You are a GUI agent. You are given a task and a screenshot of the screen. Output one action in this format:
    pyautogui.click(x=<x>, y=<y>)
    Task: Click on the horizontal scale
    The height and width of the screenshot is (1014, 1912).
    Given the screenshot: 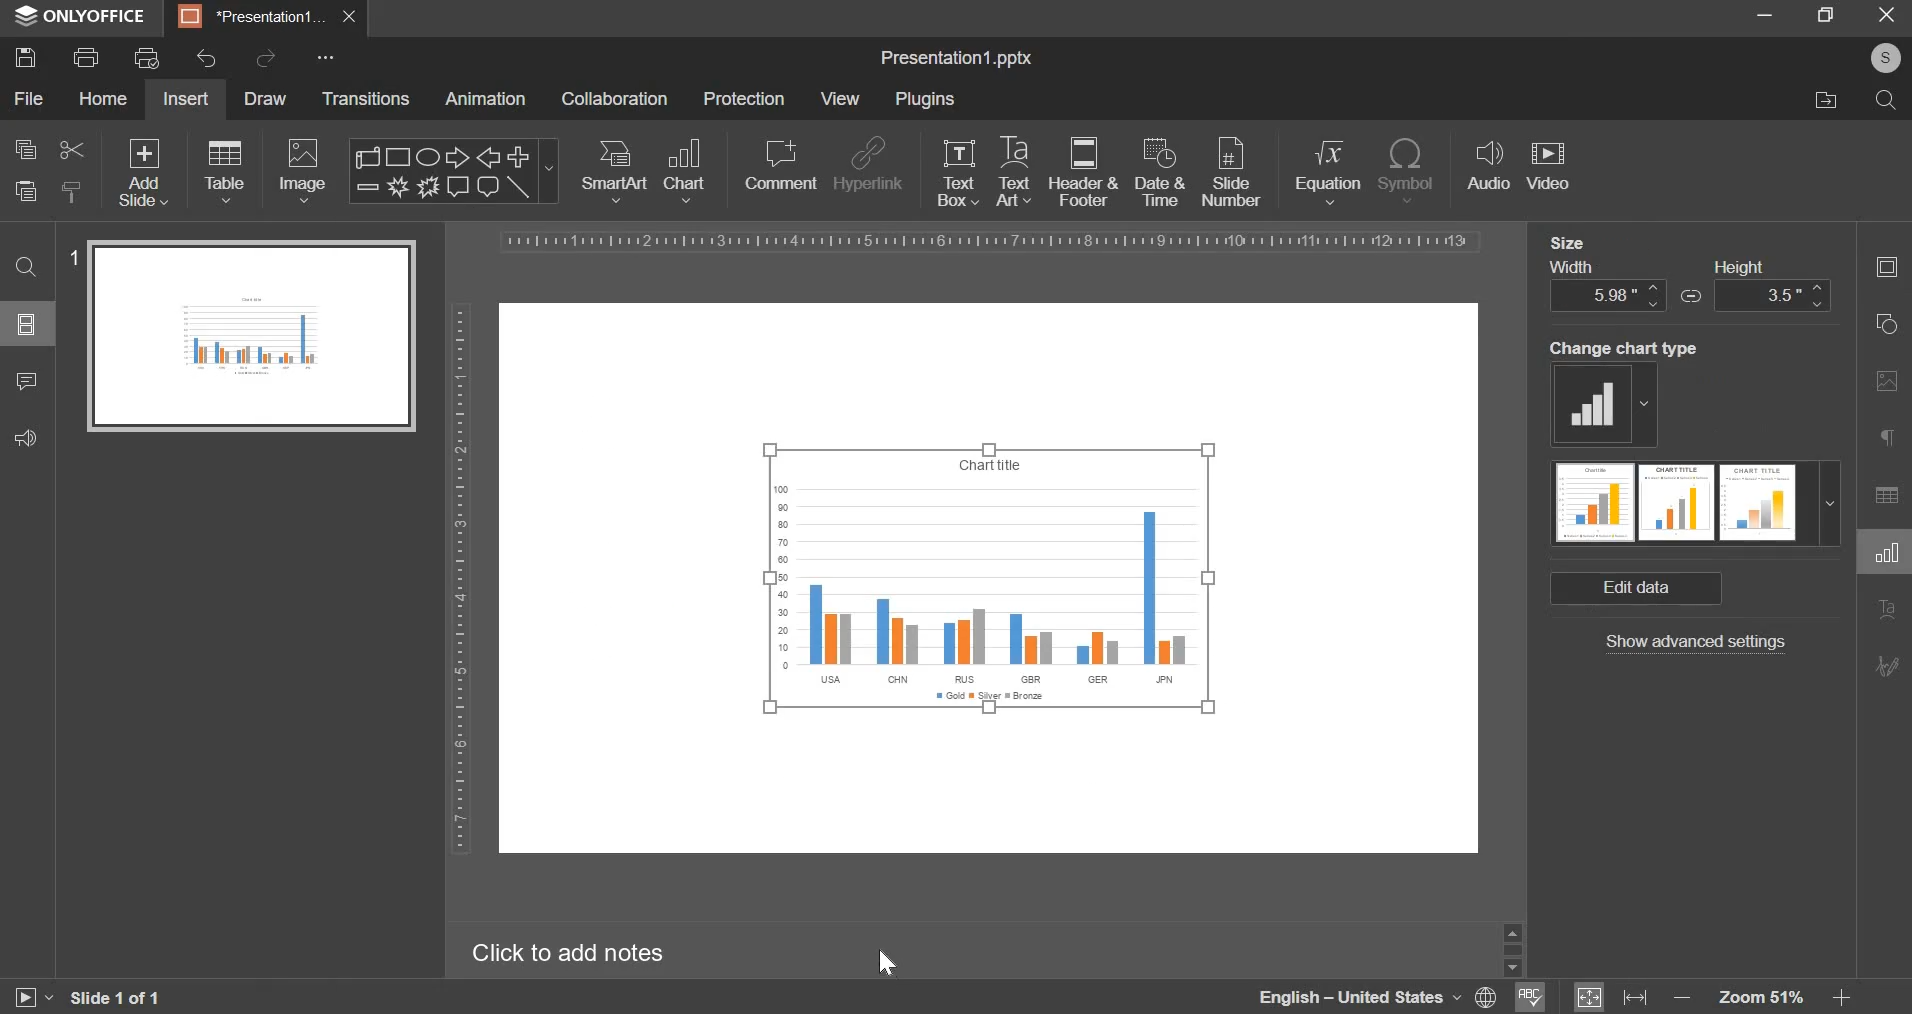 What is the action you would take?
    pyautogui.click(x=999, y=242)
    